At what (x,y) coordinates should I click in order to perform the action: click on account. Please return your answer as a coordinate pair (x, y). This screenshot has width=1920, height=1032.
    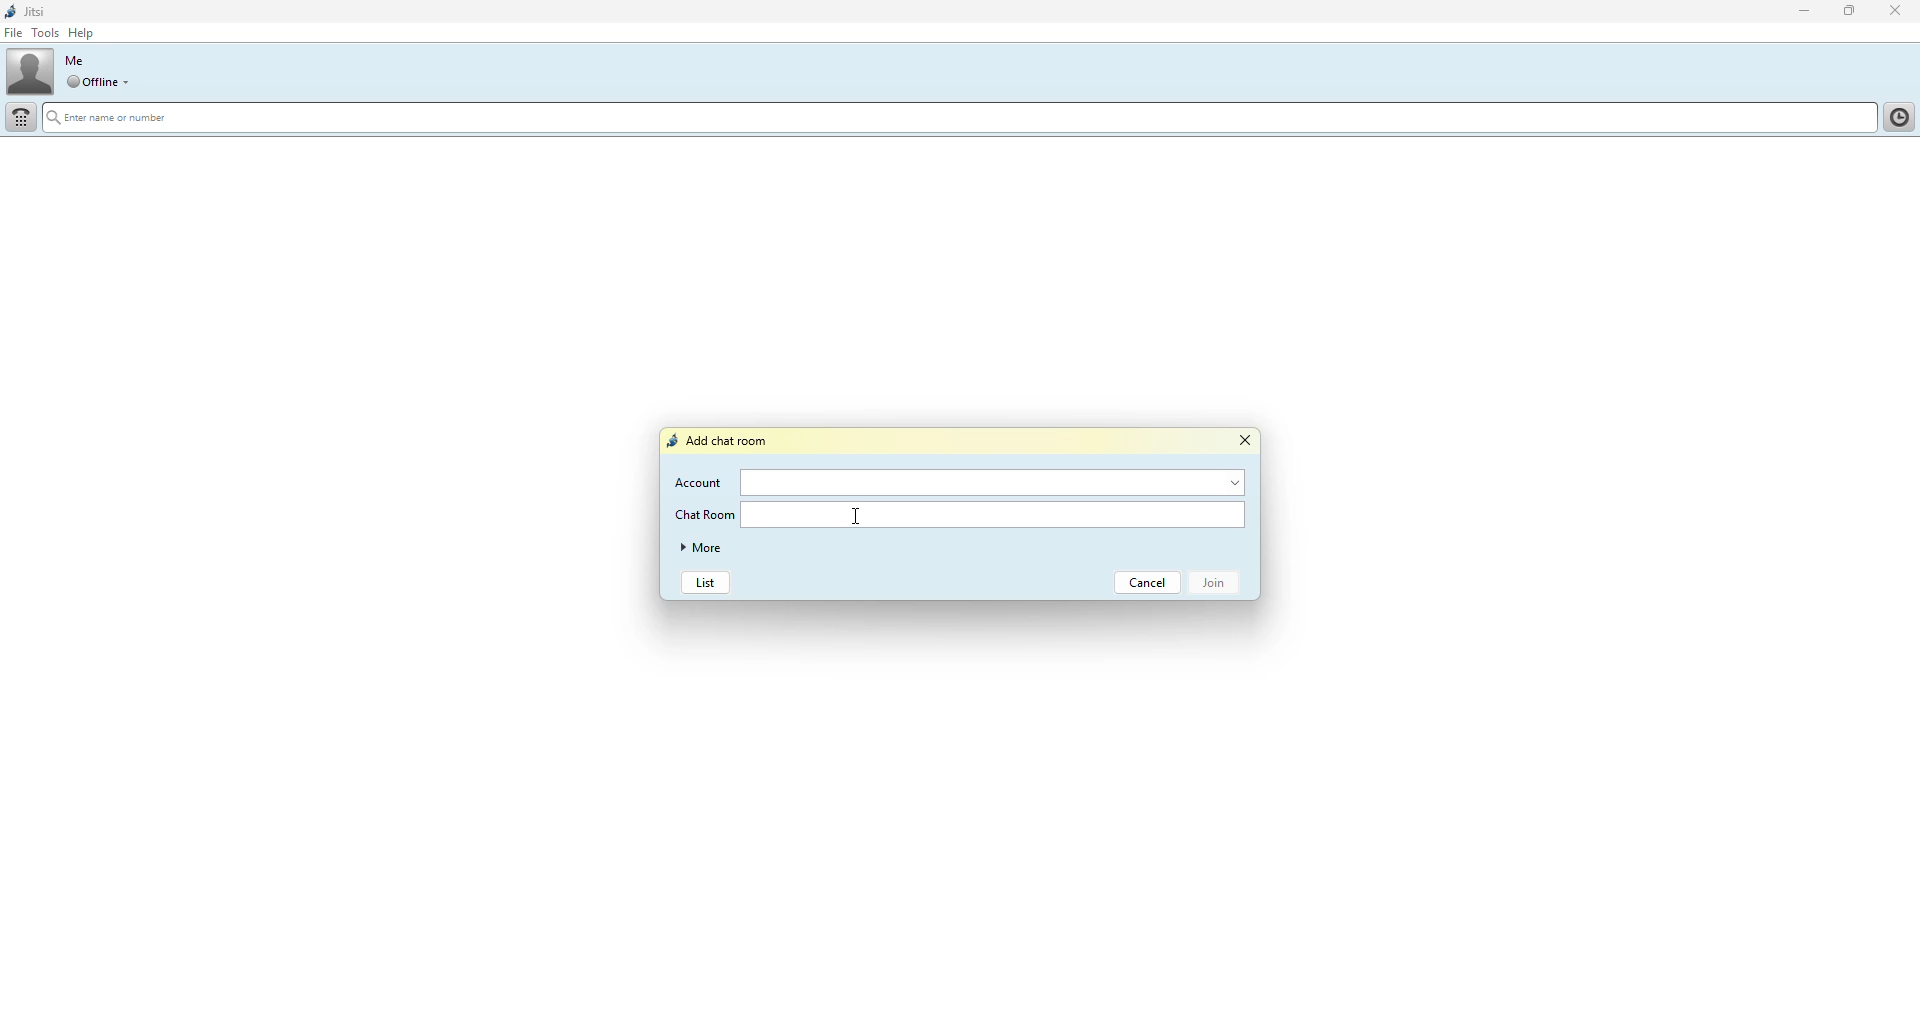
    Looking at the image, I should click on (997, 481).